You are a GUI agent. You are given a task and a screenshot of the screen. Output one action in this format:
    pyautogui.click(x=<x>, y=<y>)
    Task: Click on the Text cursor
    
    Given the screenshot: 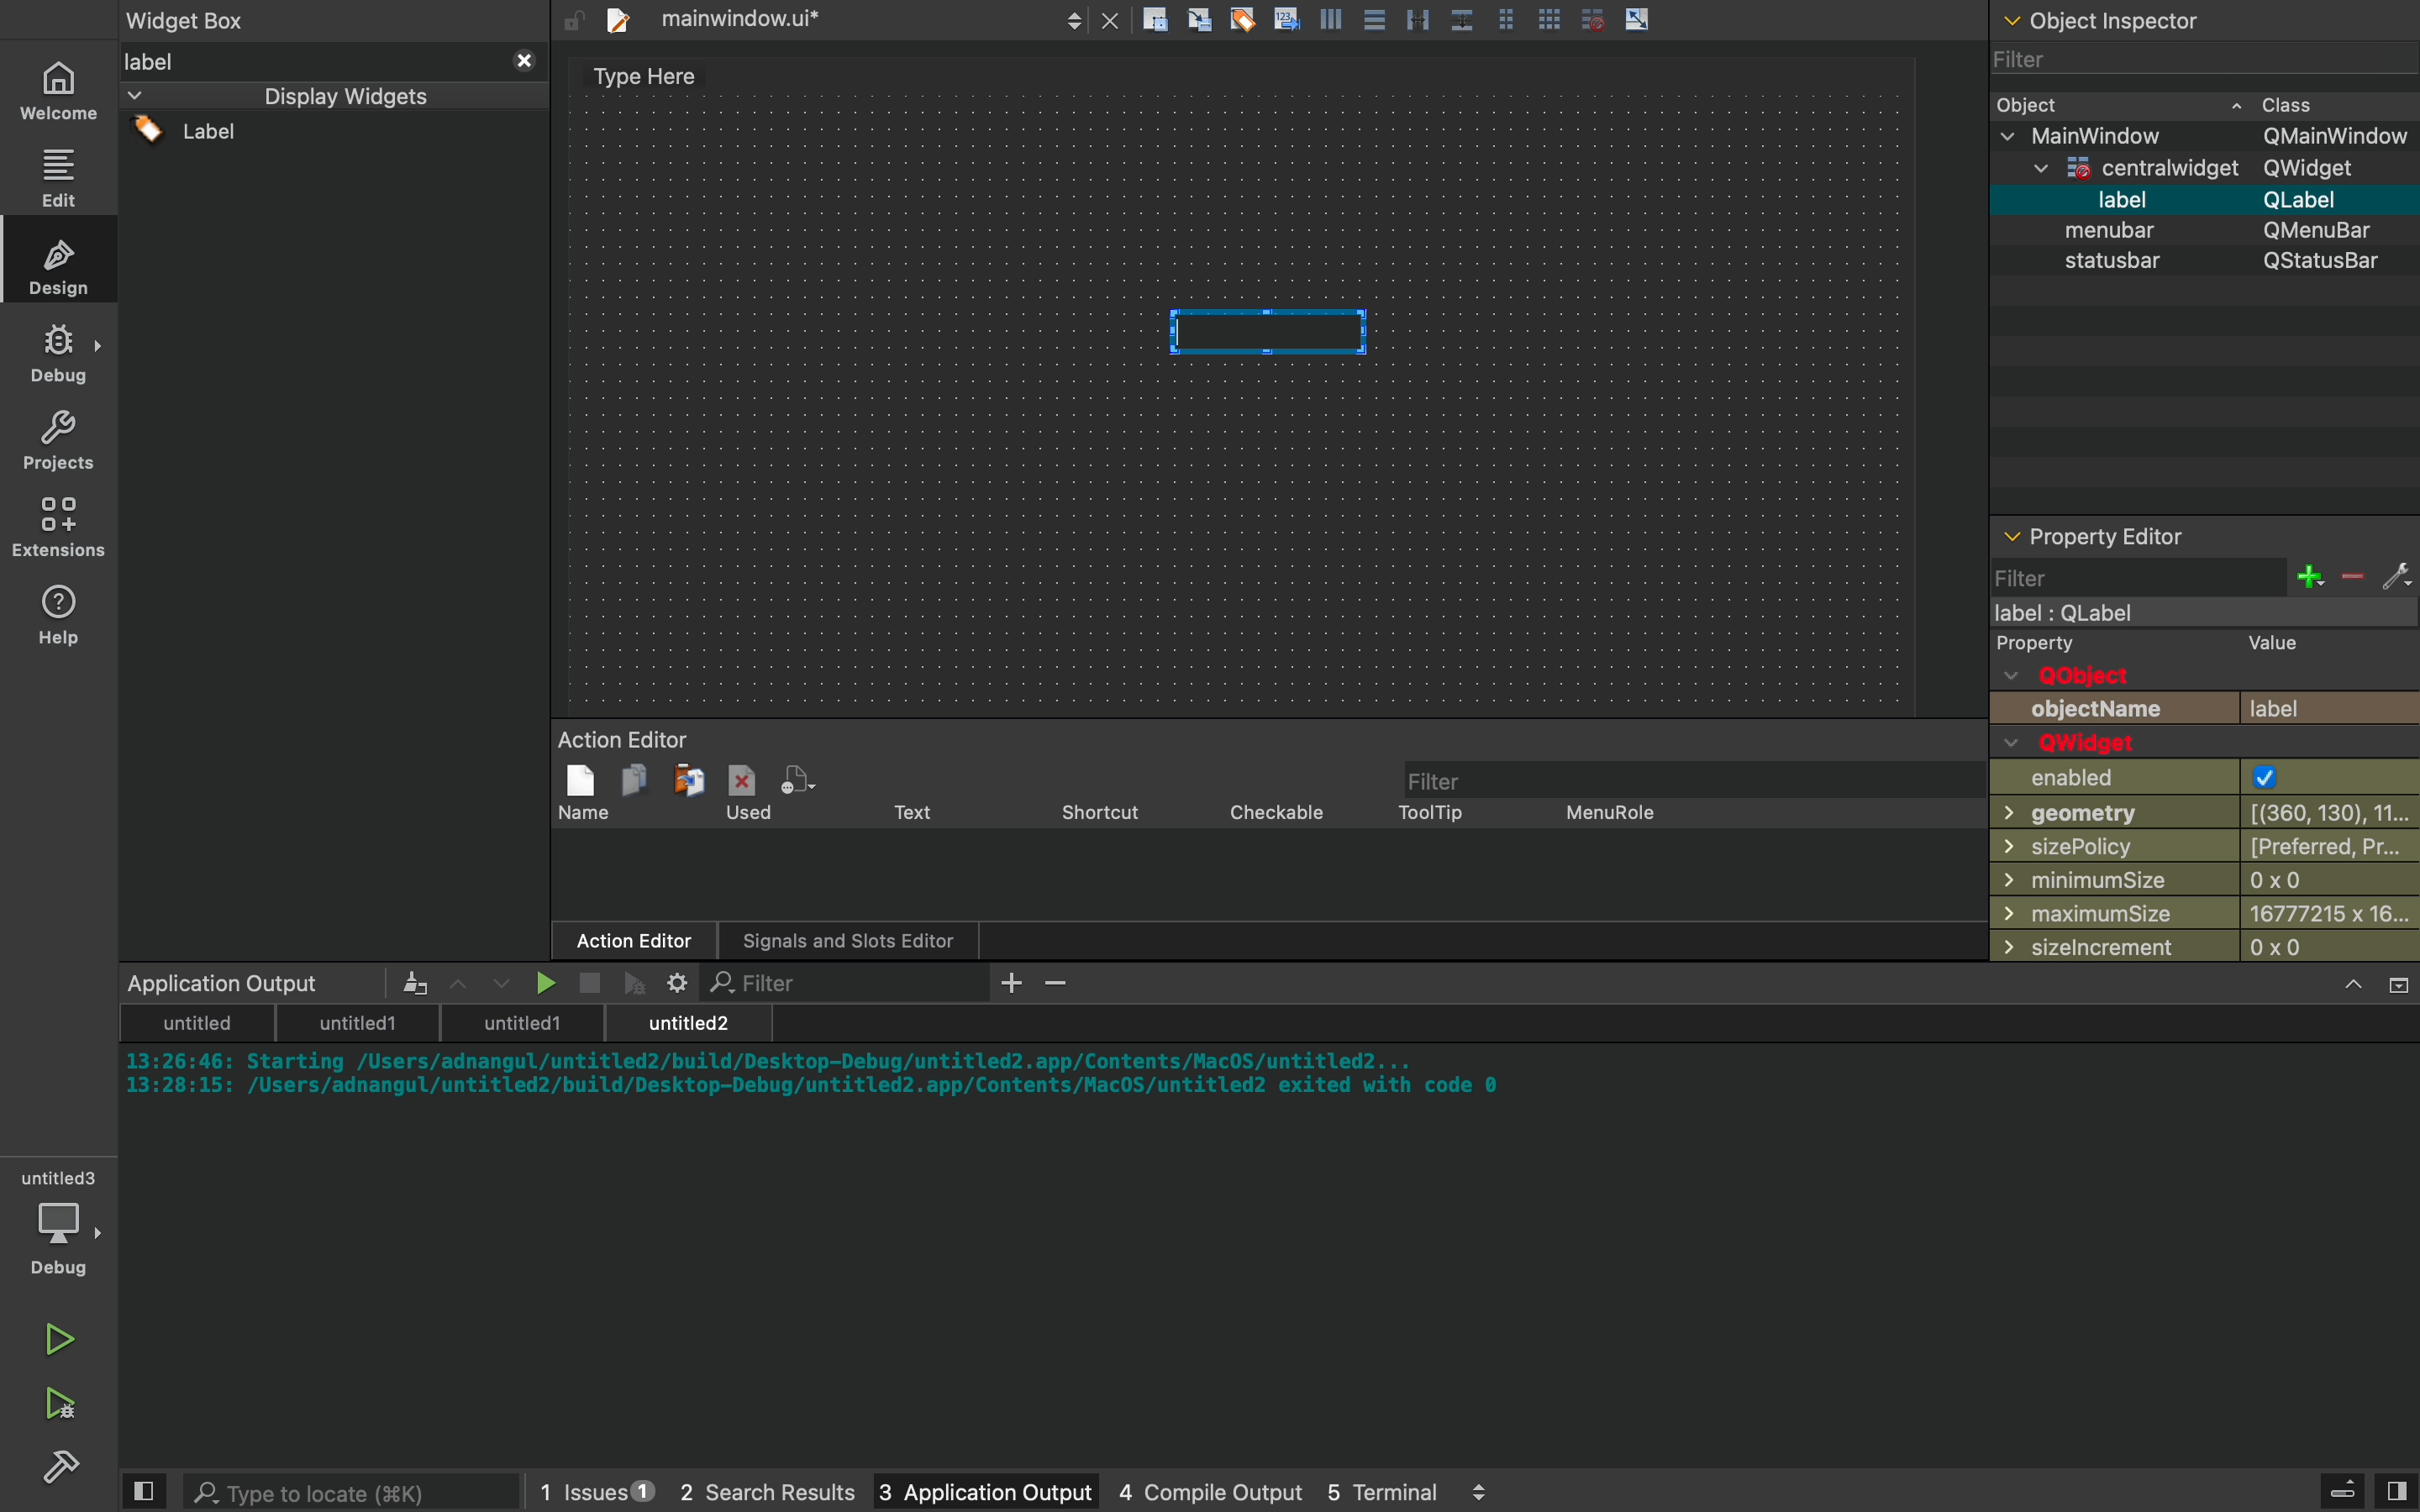 What is the action you would take?
    pyautogui.click(x=1272, y=334)
    